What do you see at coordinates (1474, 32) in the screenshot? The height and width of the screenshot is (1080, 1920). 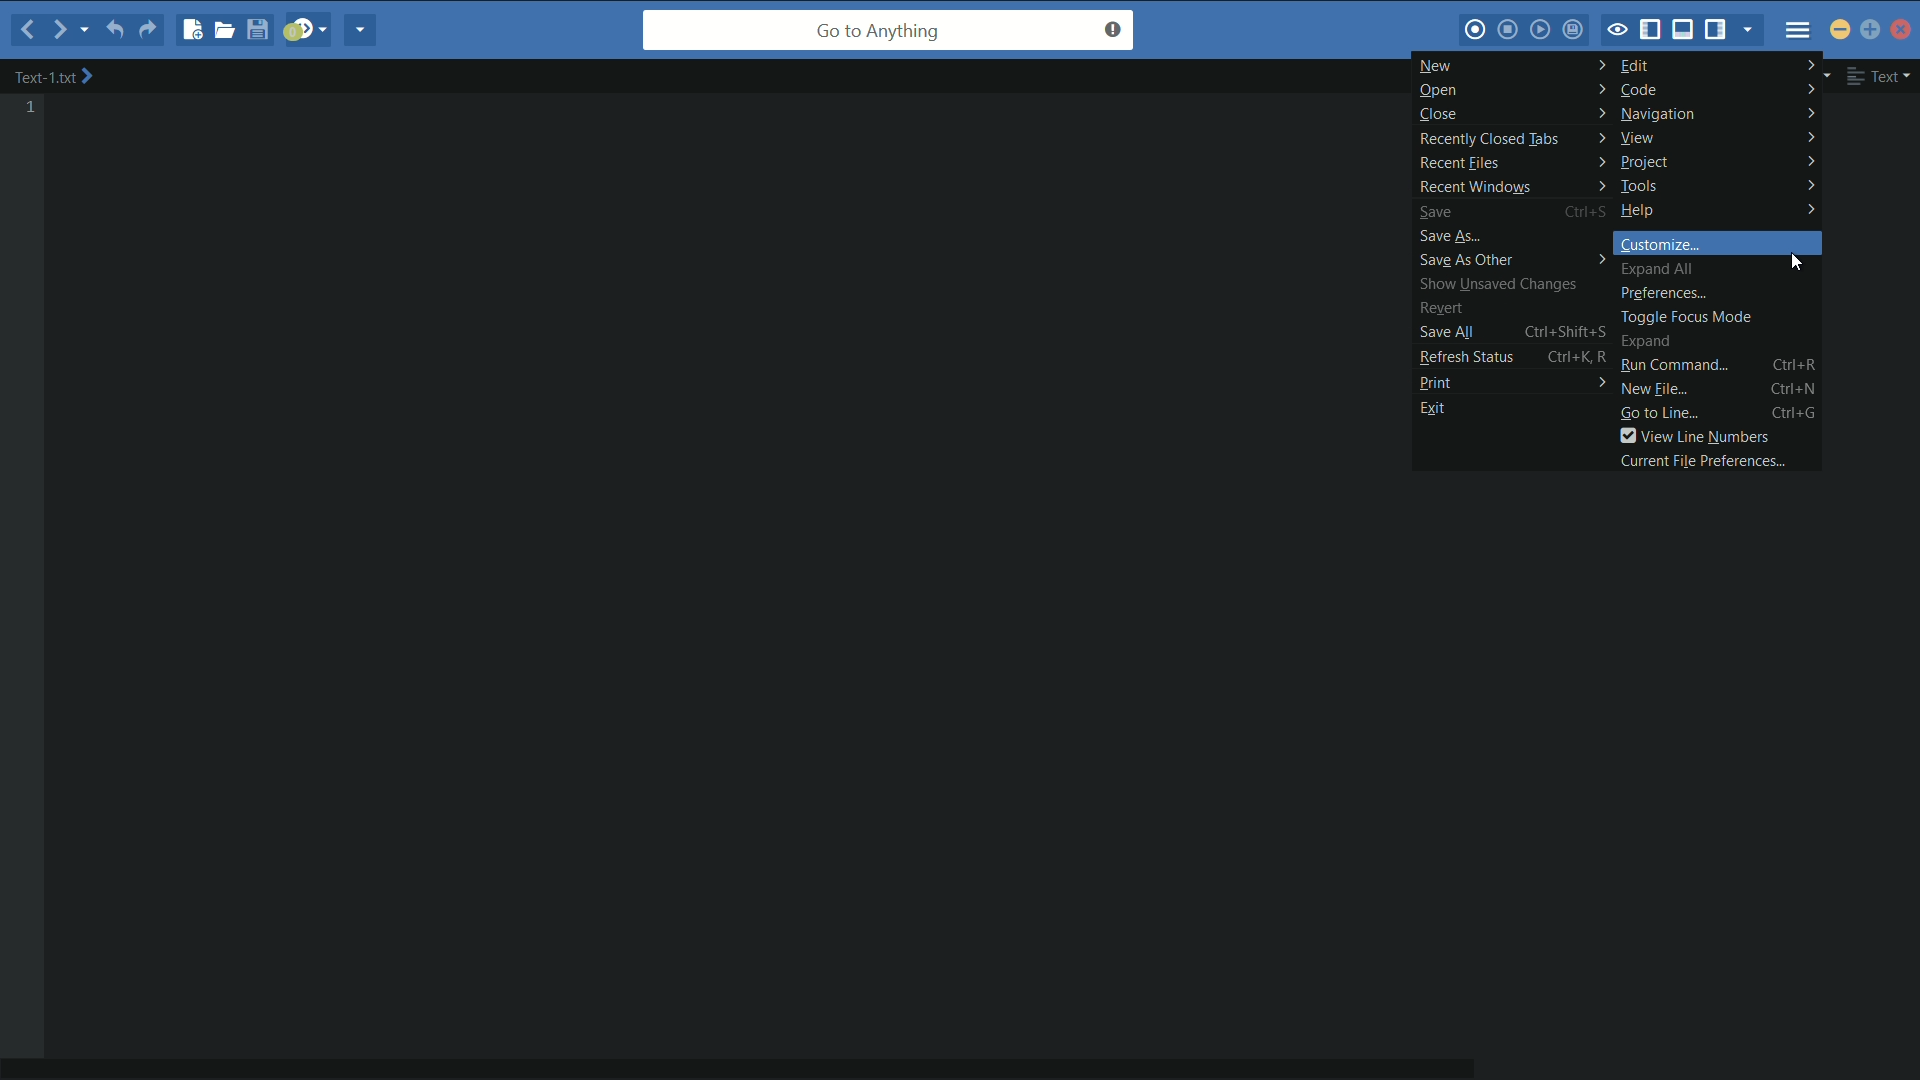 I see `start macros` at bounding box center [1474, 32].